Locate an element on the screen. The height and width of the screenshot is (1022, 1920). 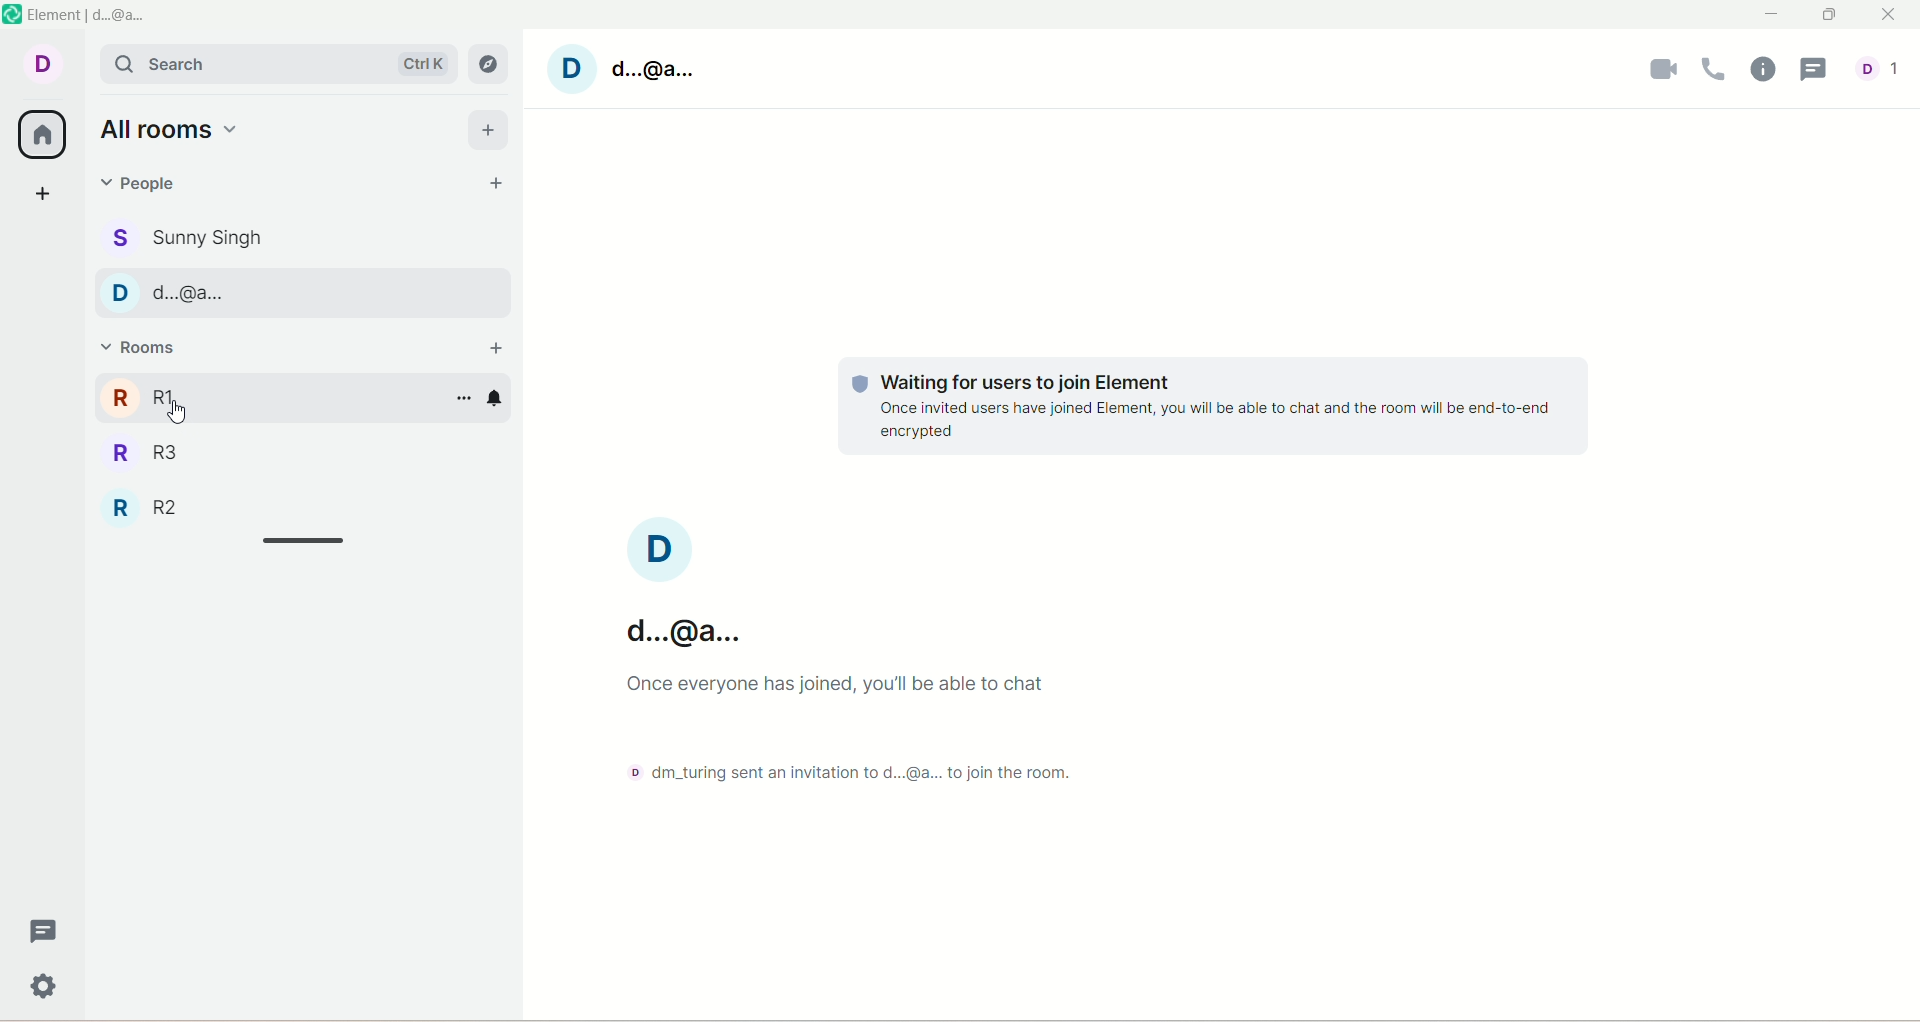
account is located at coordinates (1874, 69).